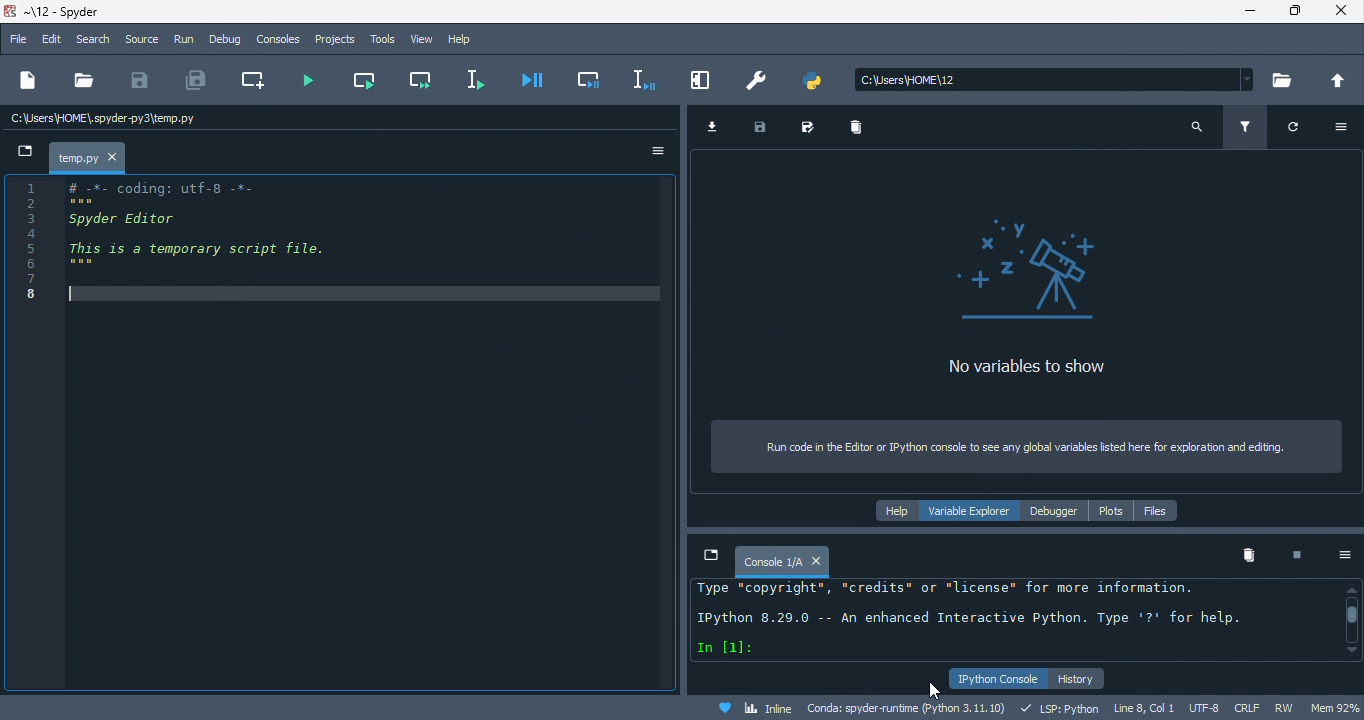 This screenshot has width=1364, height=720. I want to click on vertical scroll bar, so click(1350, 620).